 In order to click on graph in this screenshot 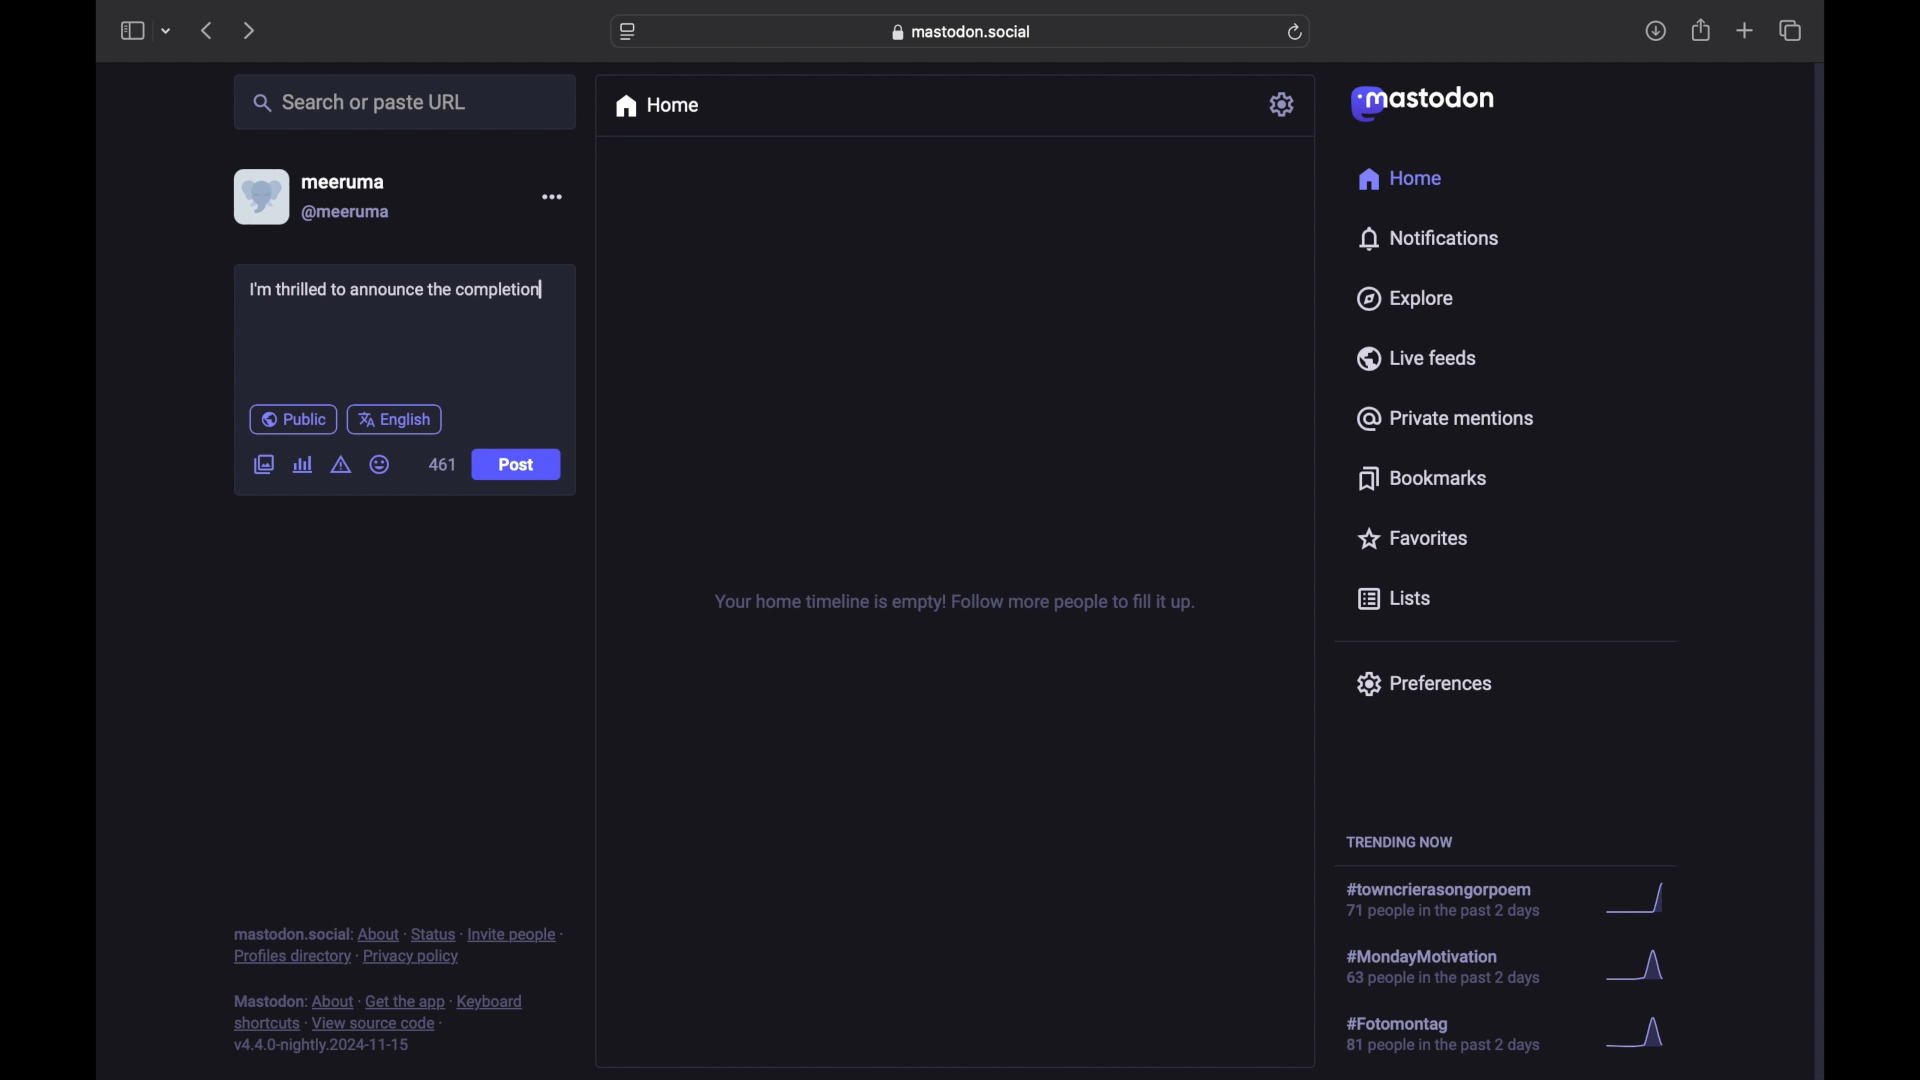, I will do `click(1643, 899)`.